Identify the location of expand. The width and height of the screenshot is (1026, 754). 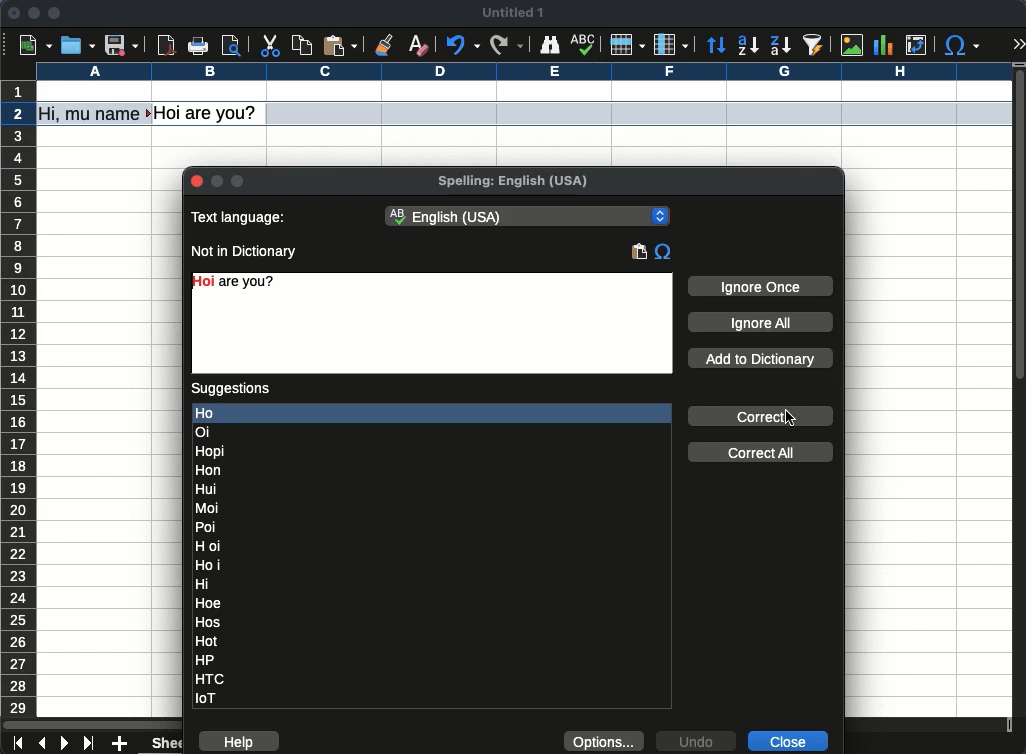
(1020, 45).